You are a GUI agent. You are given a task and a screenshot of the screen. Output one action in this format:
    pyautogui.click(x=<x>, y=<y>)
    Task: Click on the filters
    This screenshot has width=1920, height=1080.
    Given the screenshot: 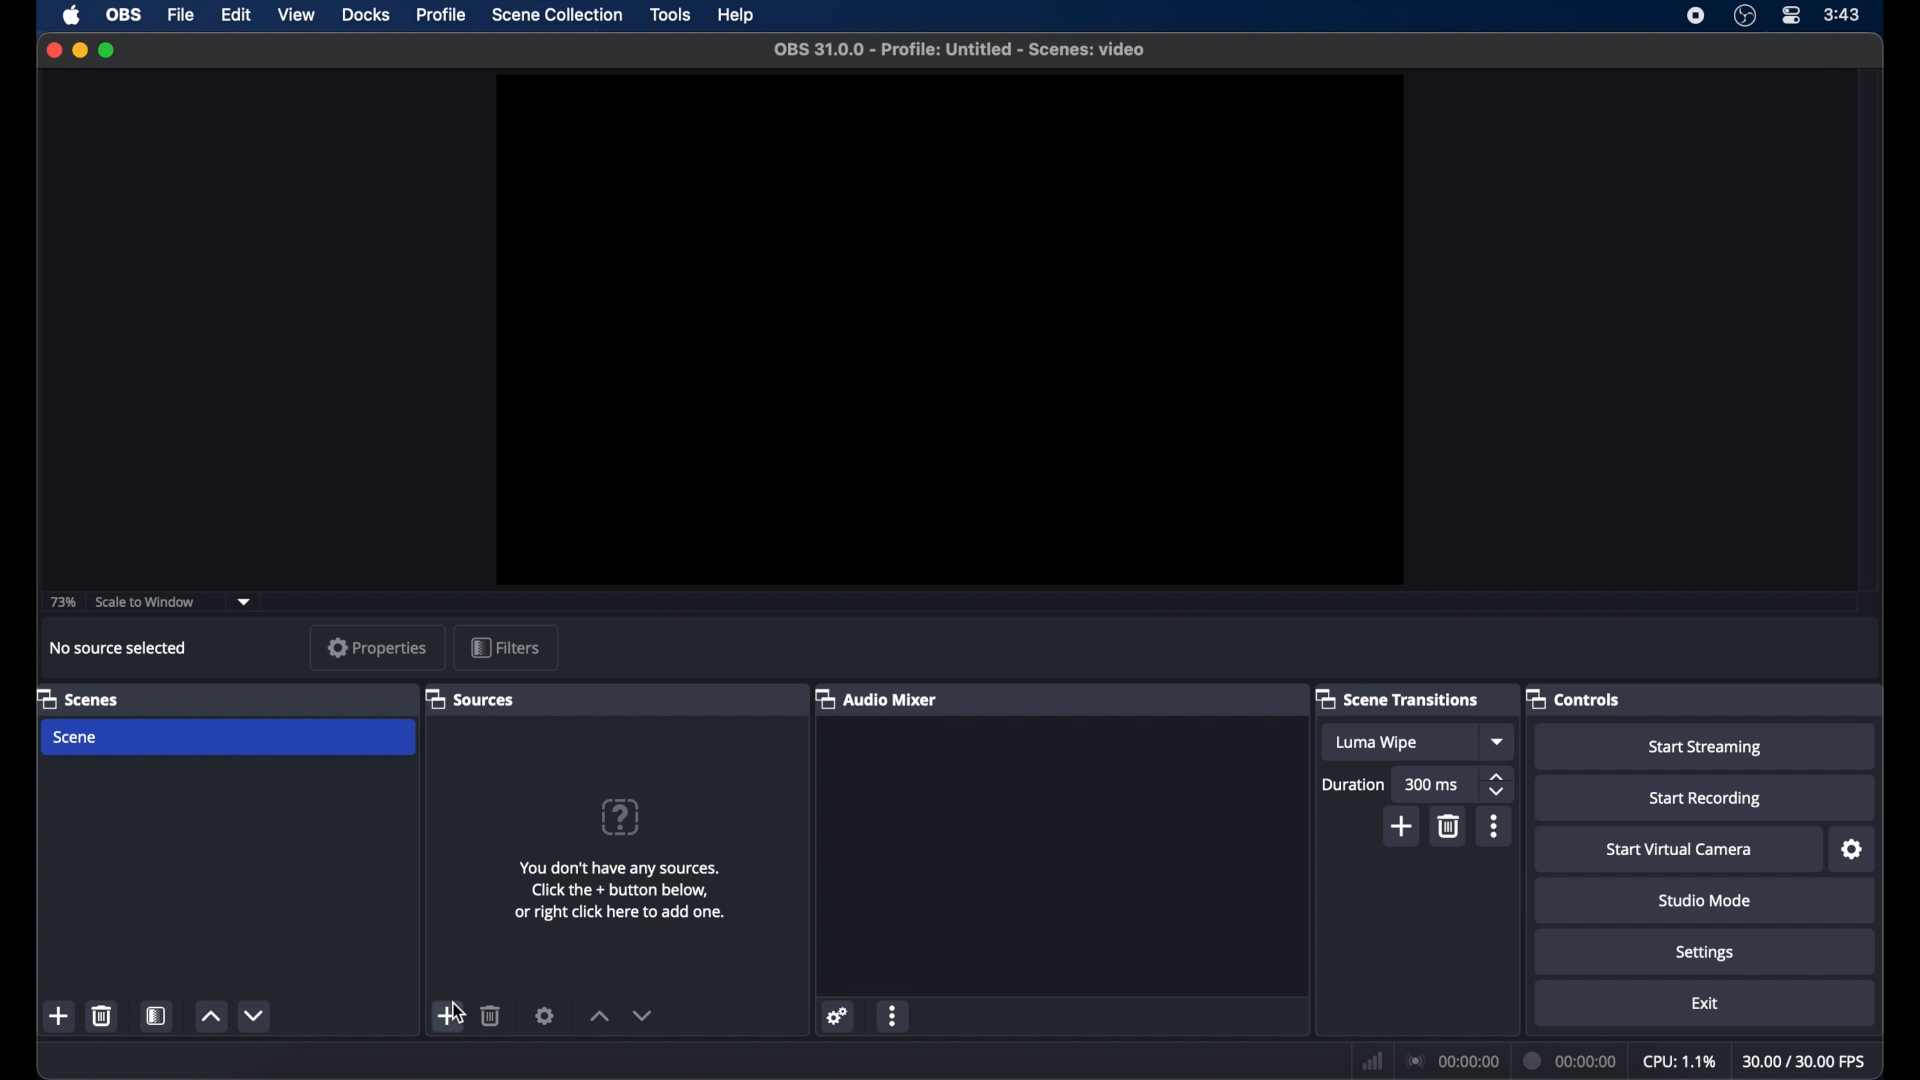 What is the action you would take?
    pyautogui.click(x=505, y=647)
    